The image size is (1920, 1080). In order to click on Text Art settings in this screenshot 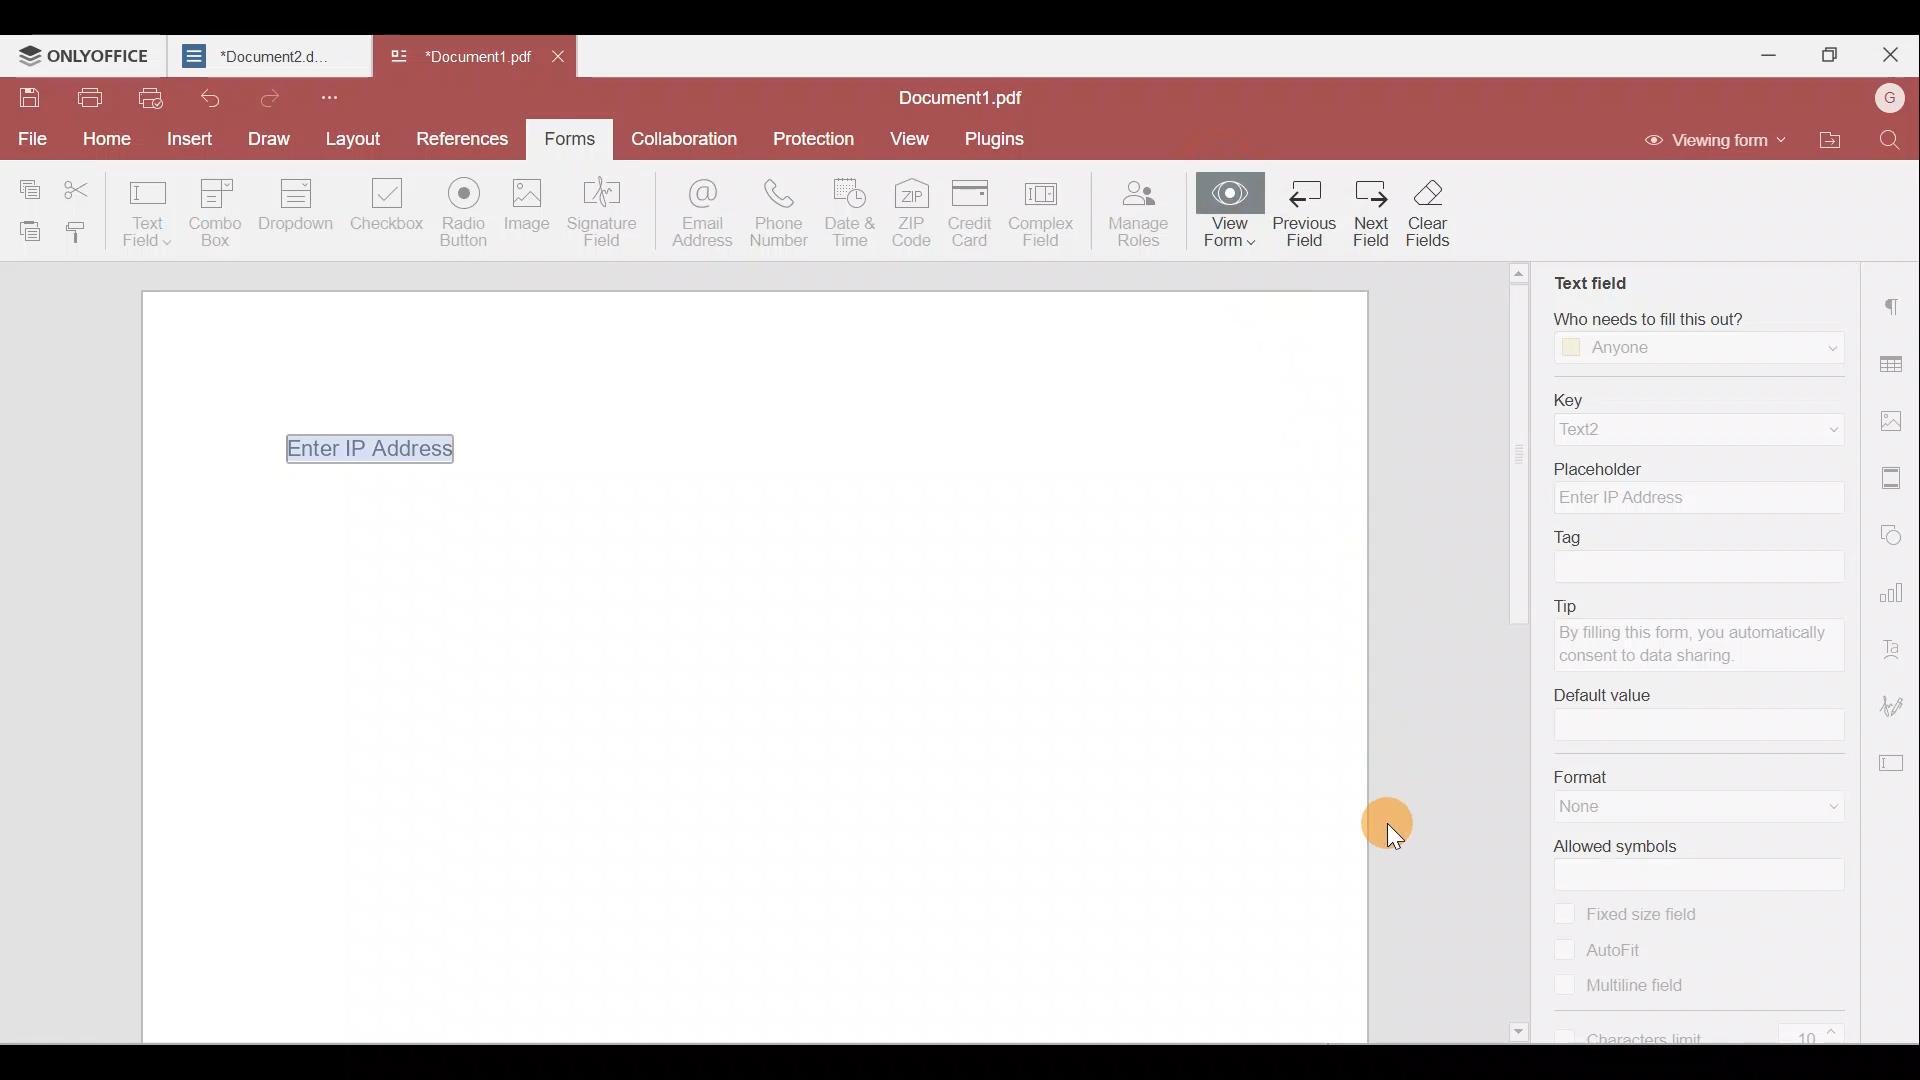, I will do `click(1896, 643)`.